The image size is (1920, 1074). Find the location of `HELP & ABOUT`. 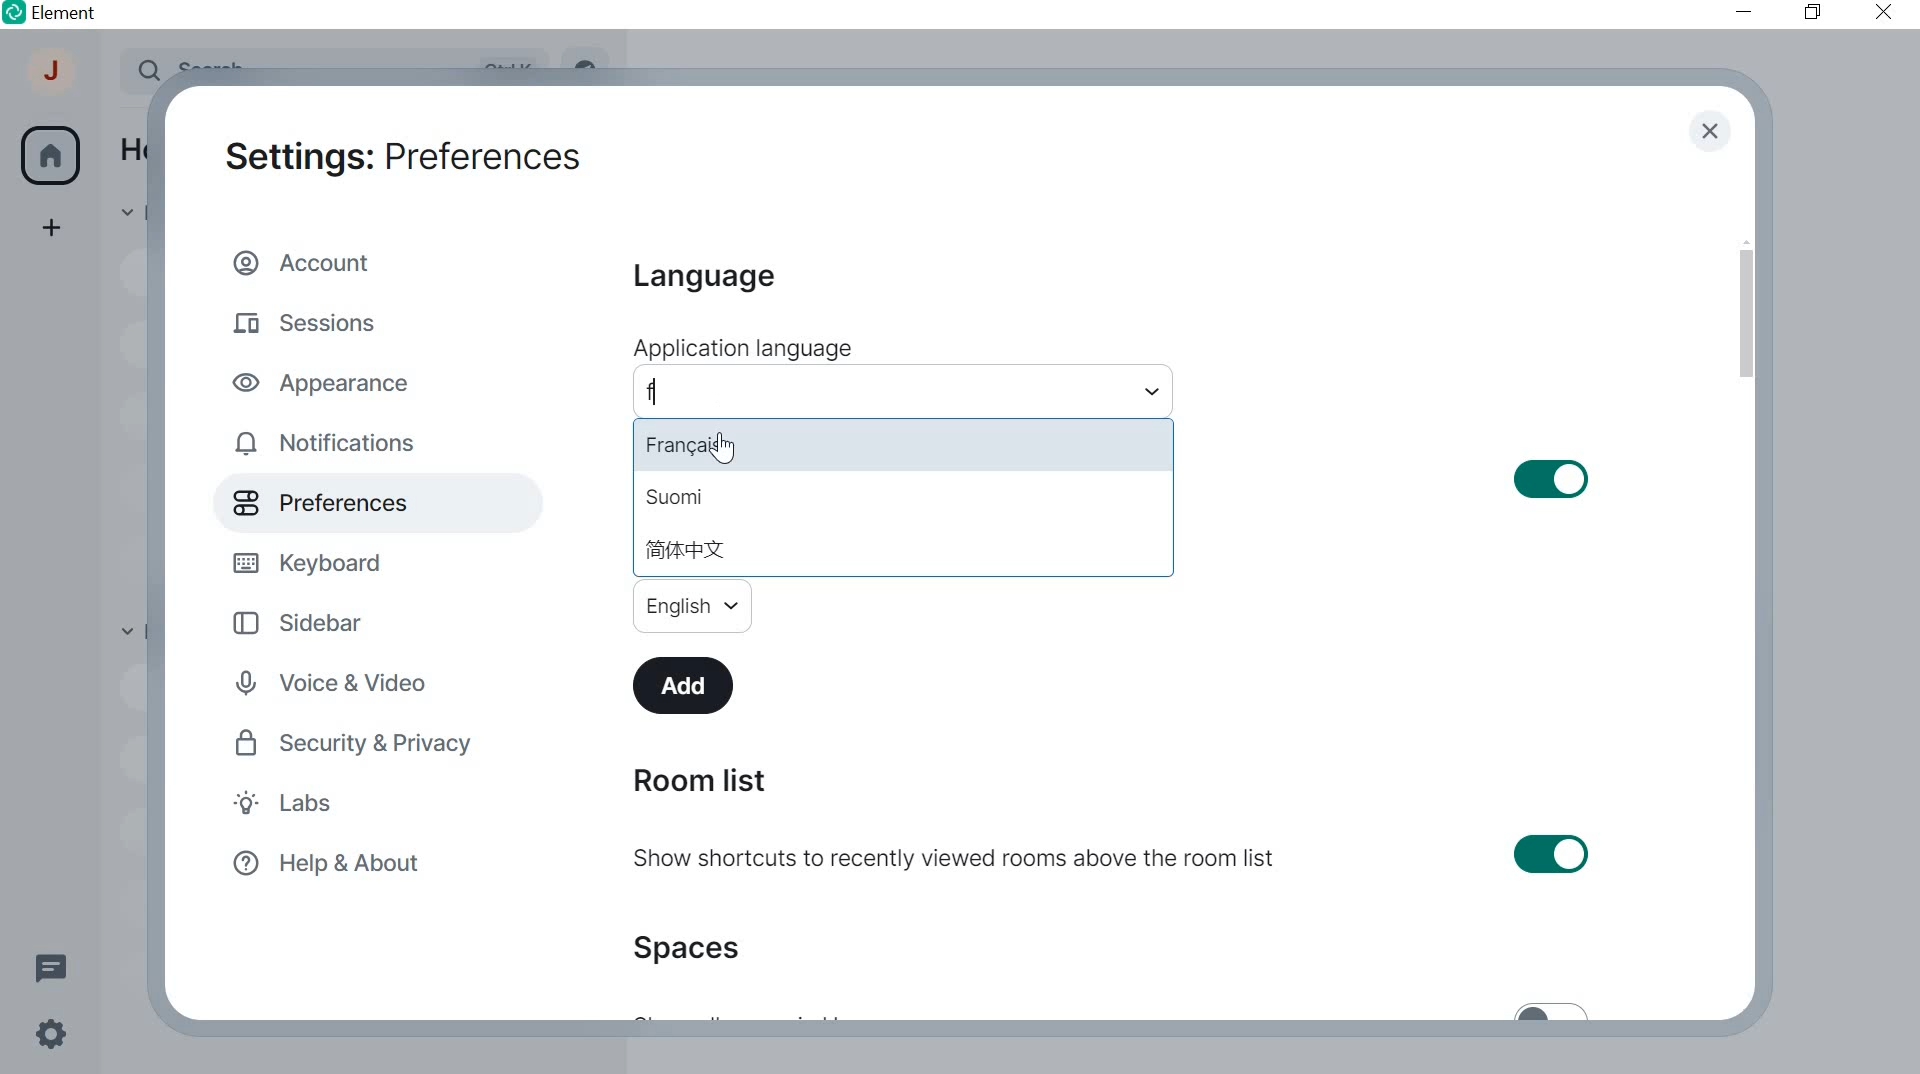

HELP & ABOUT is located at coordinates (323, 865).